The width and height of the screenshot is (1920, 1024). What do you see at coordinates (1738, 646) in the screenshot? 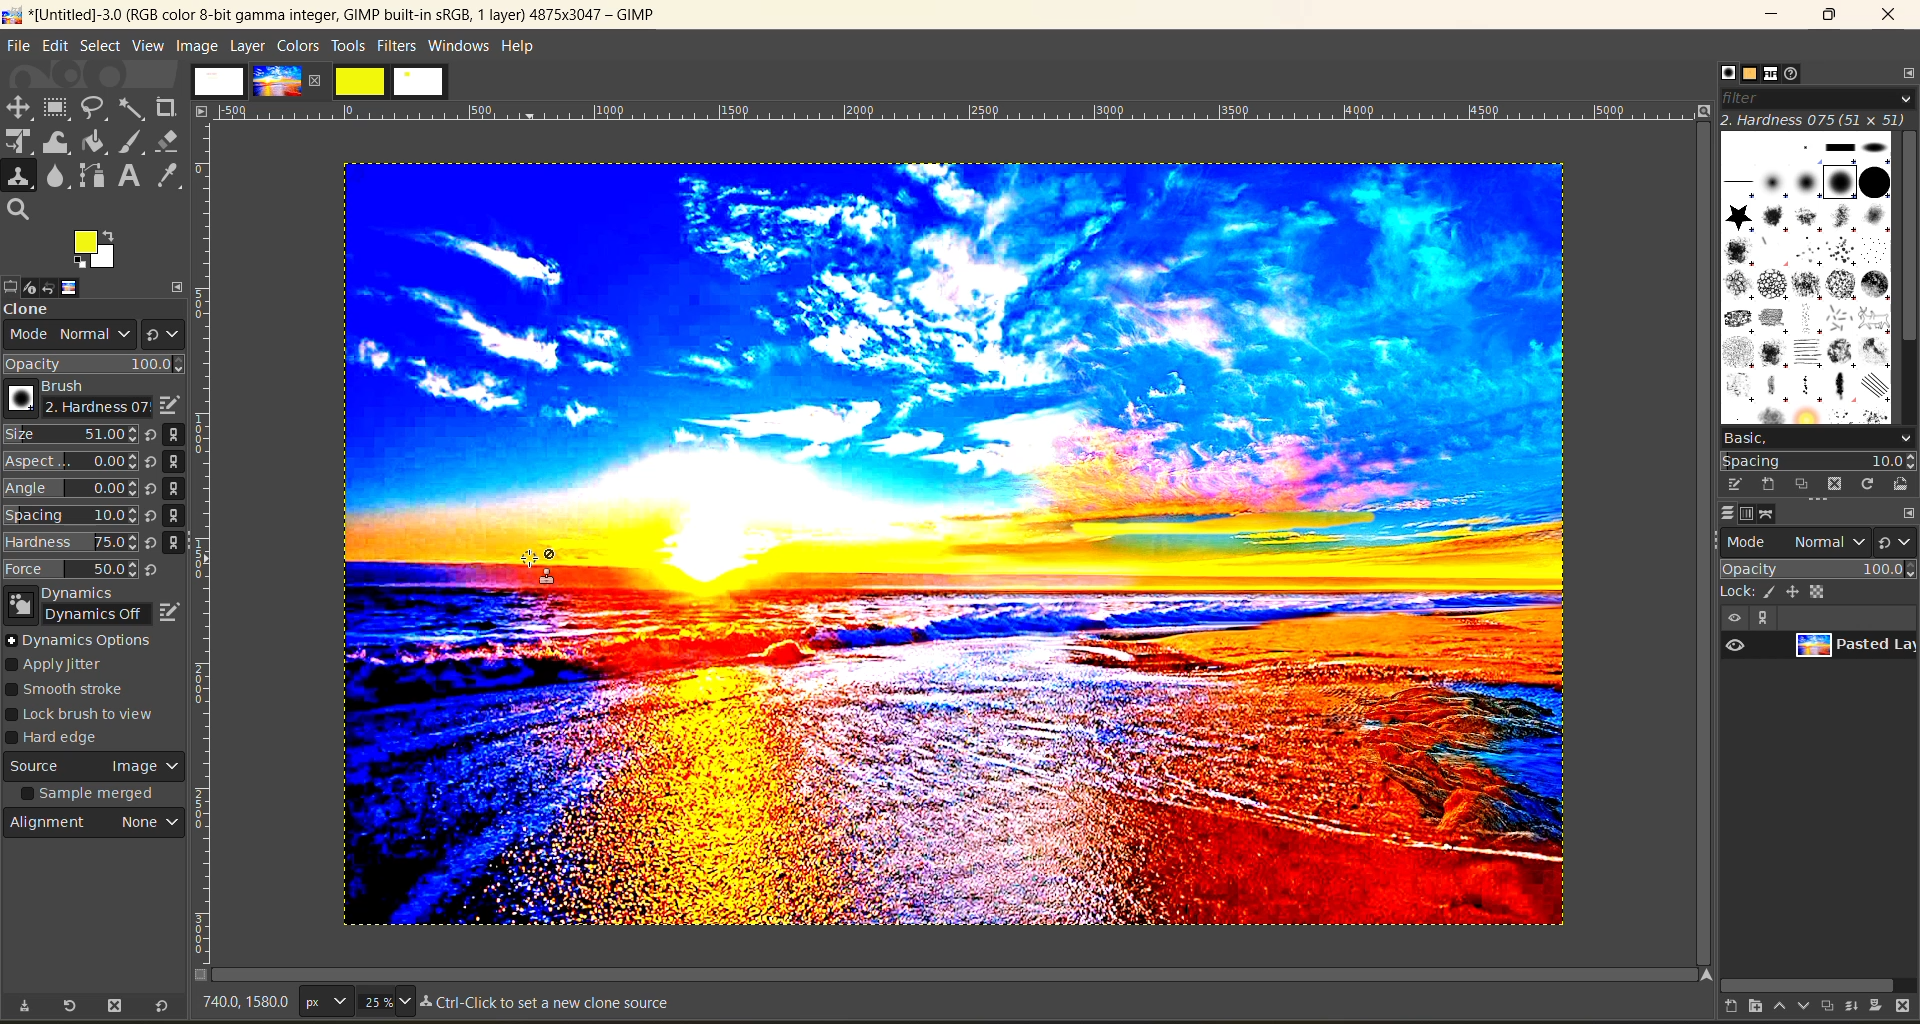
I see `preview` at bounding box center [1738, 646].